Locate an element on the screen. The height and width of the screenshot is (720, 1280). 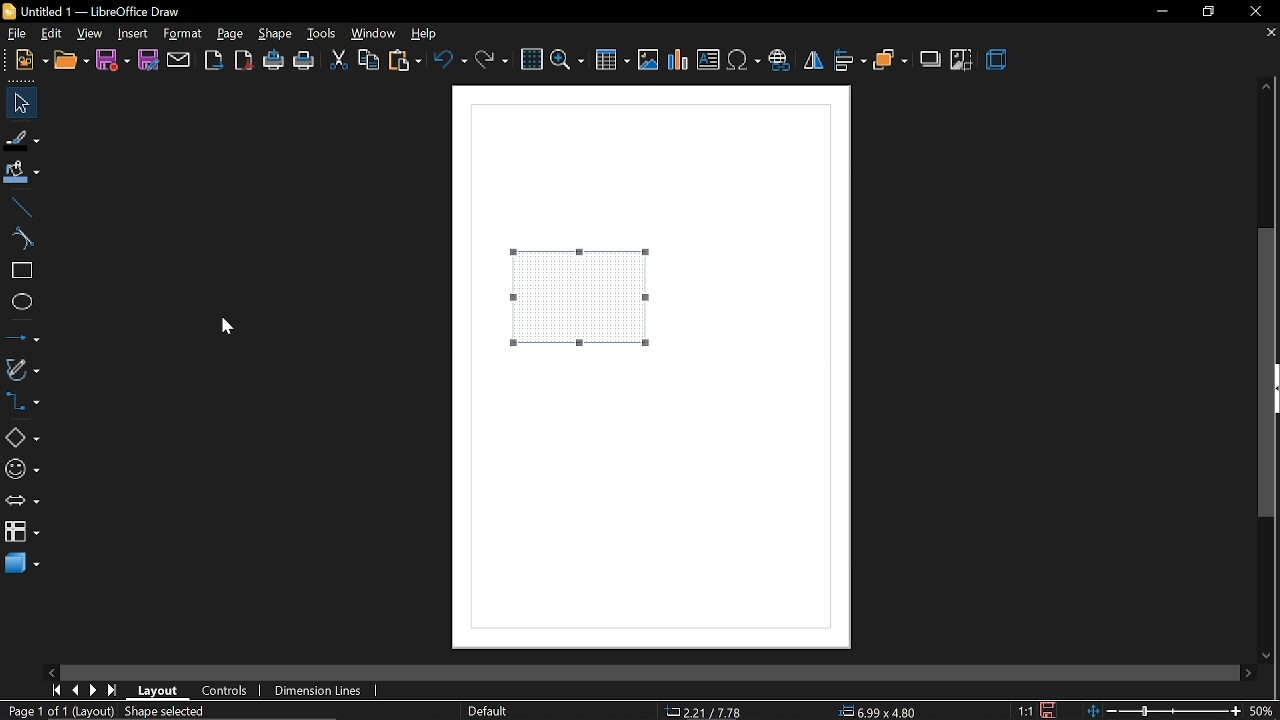
scaling factor is located at coordinates (1024, 706).